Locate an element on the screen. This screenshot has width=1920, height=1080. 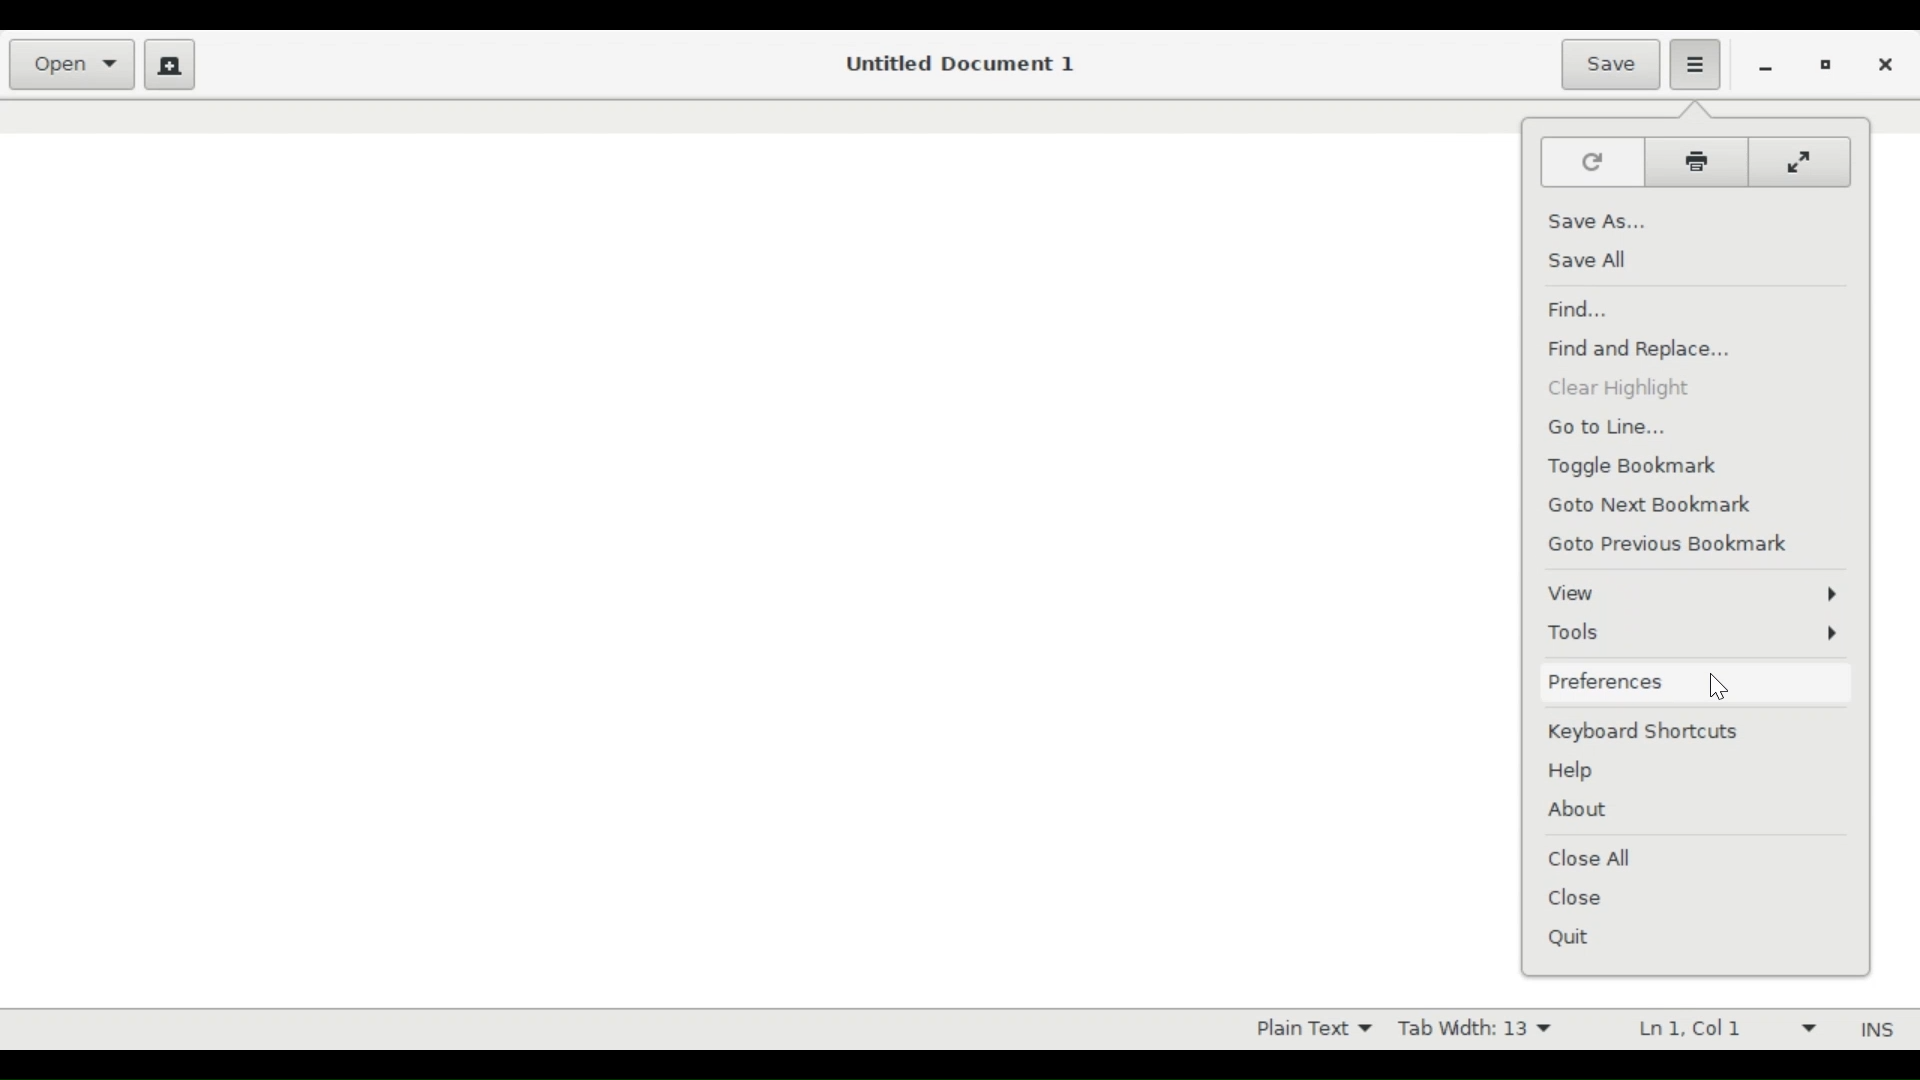
View is located at coordinates (1690, 592).